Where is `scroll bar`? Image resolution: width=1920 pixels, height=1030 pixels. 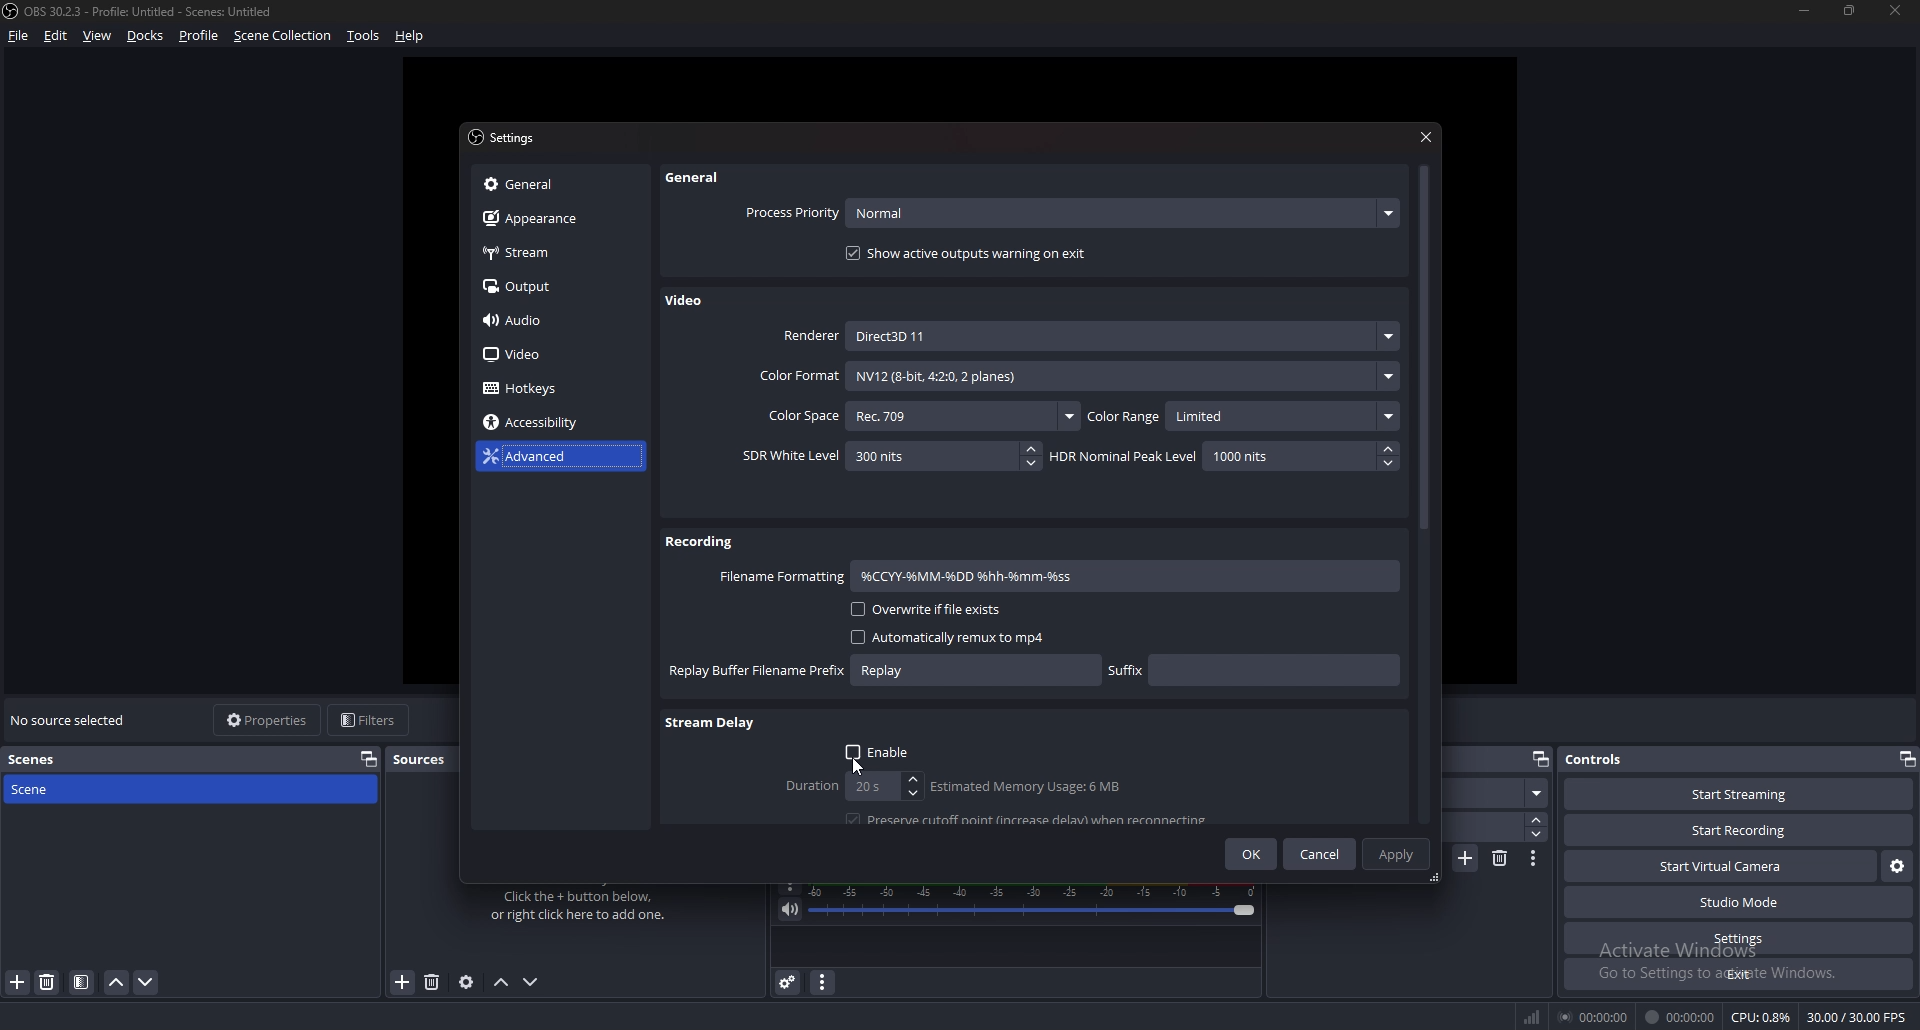
scroll bar is located at coordinates (1423, 350).